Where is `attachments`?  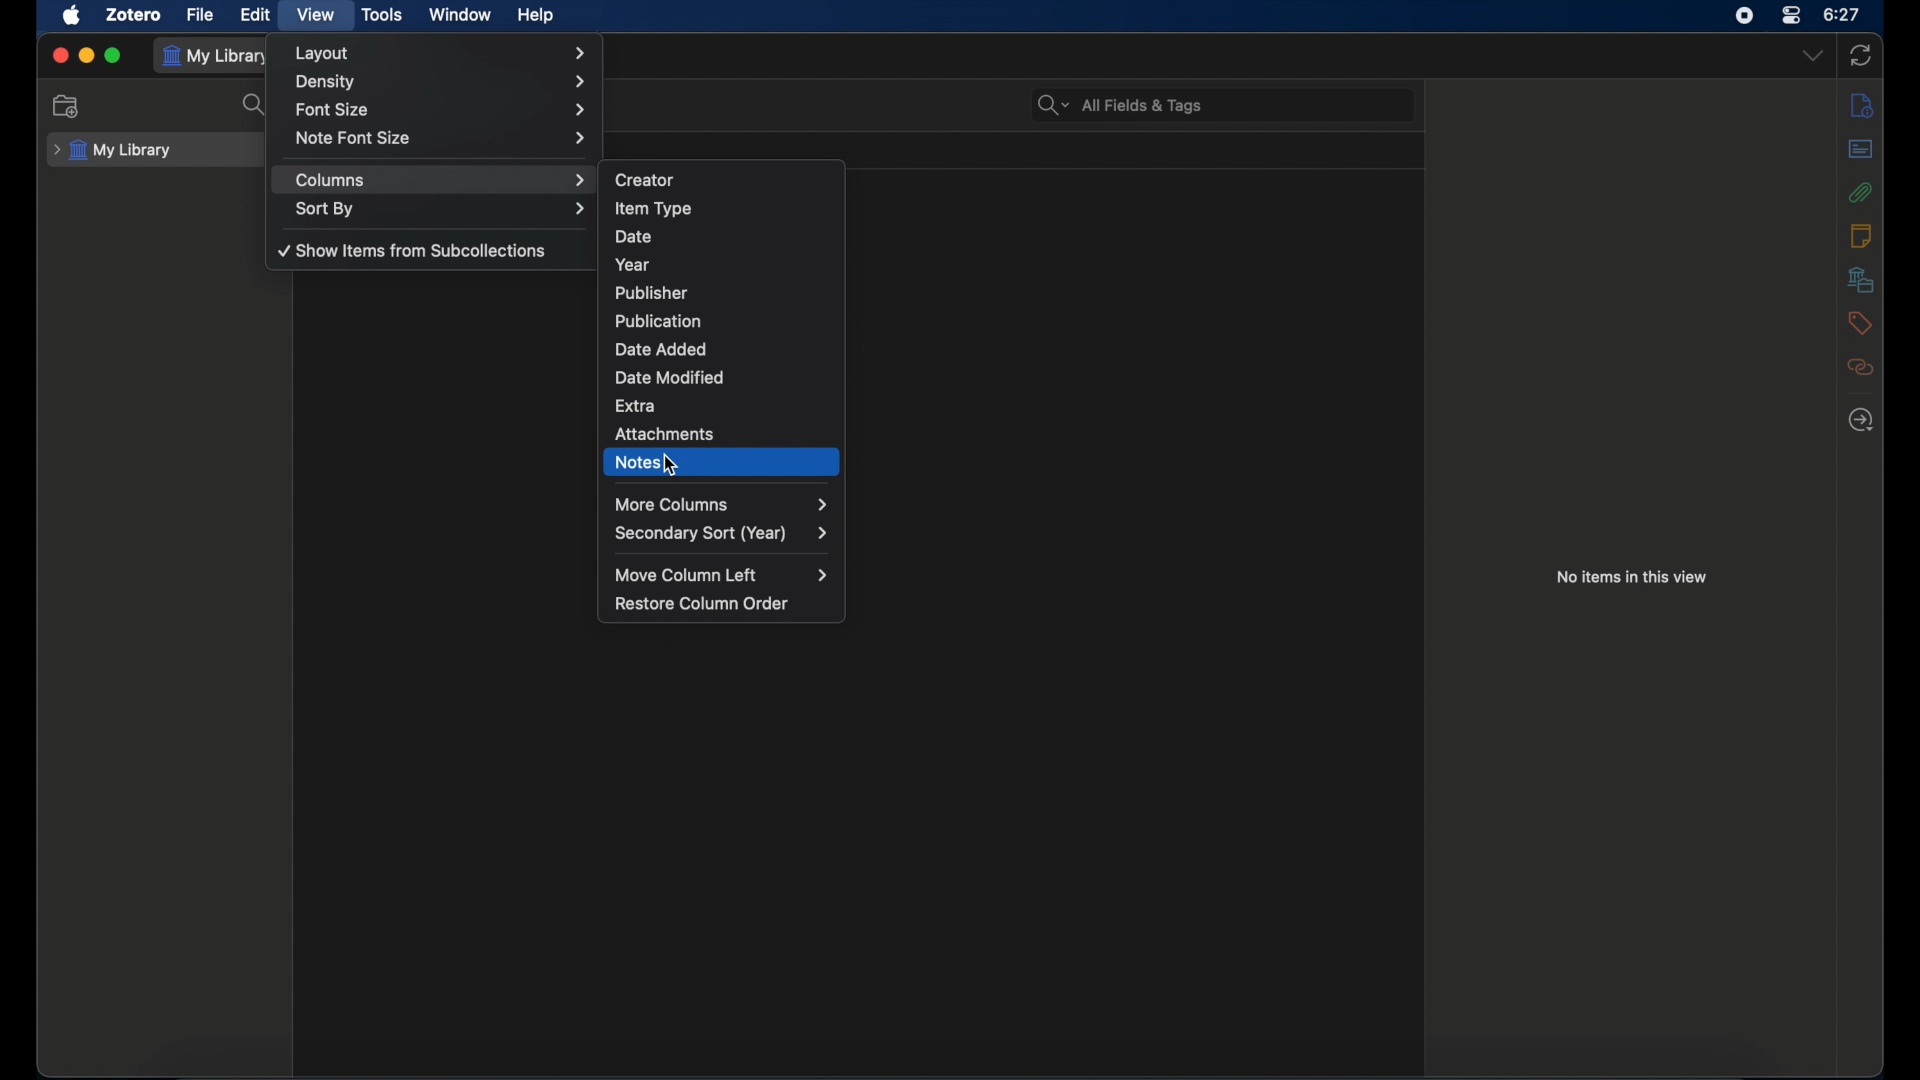 attachments is located at coordinates (666, 433).